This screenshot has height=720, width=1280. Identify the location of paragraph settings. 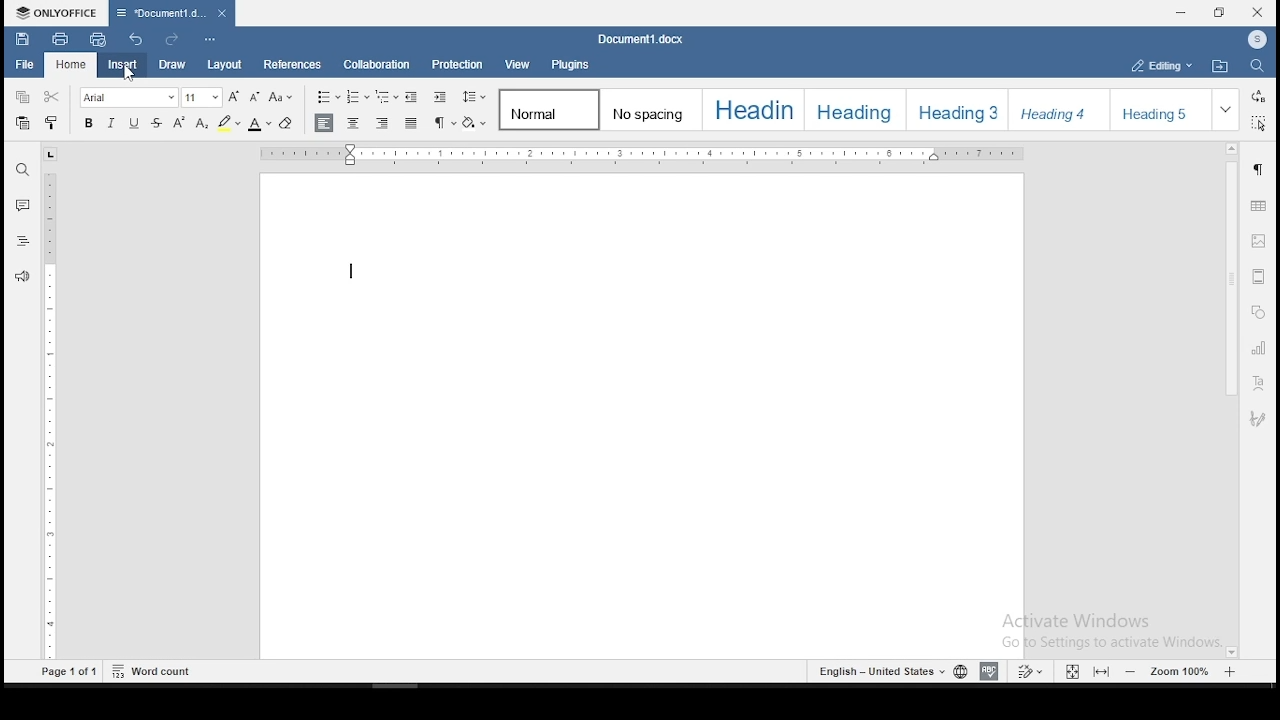
(1261, 170).